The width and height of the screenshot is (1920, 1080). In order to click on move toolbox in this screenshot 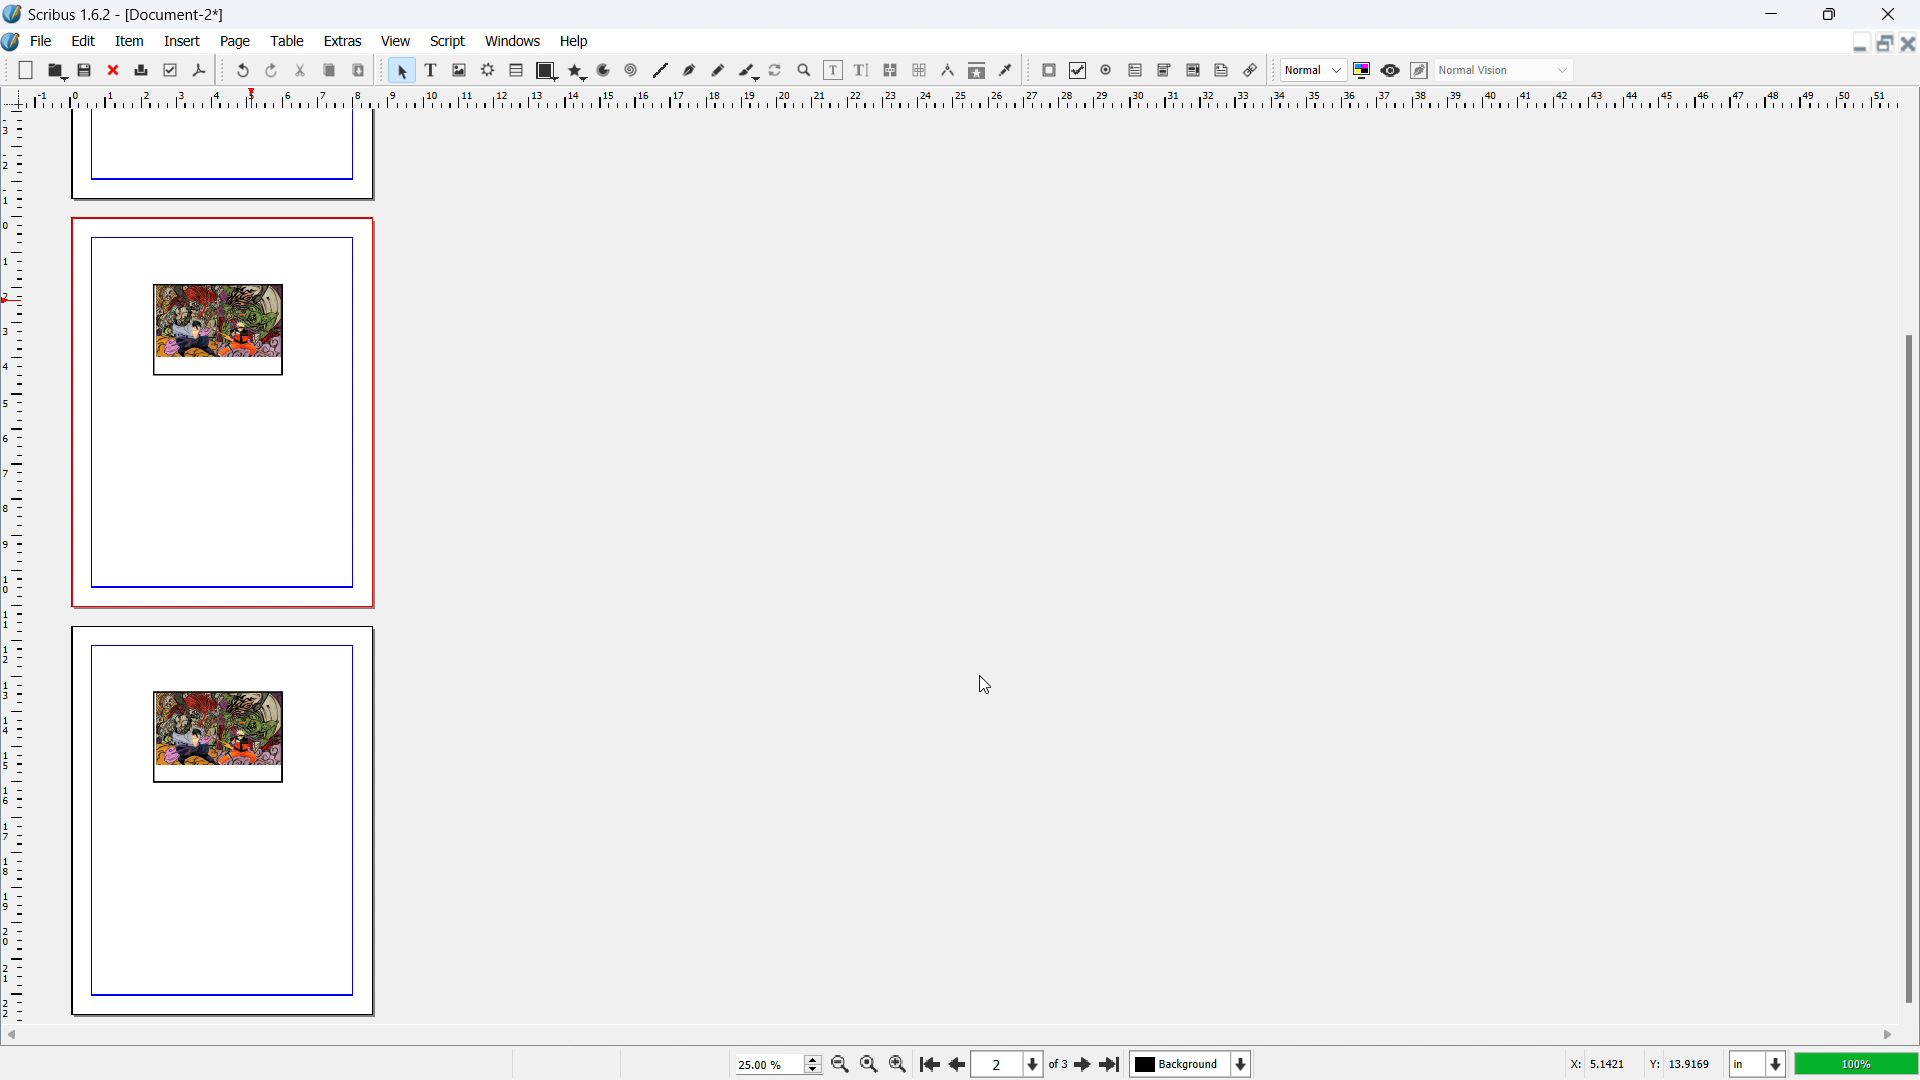, I will do `click(1028, 71)`.